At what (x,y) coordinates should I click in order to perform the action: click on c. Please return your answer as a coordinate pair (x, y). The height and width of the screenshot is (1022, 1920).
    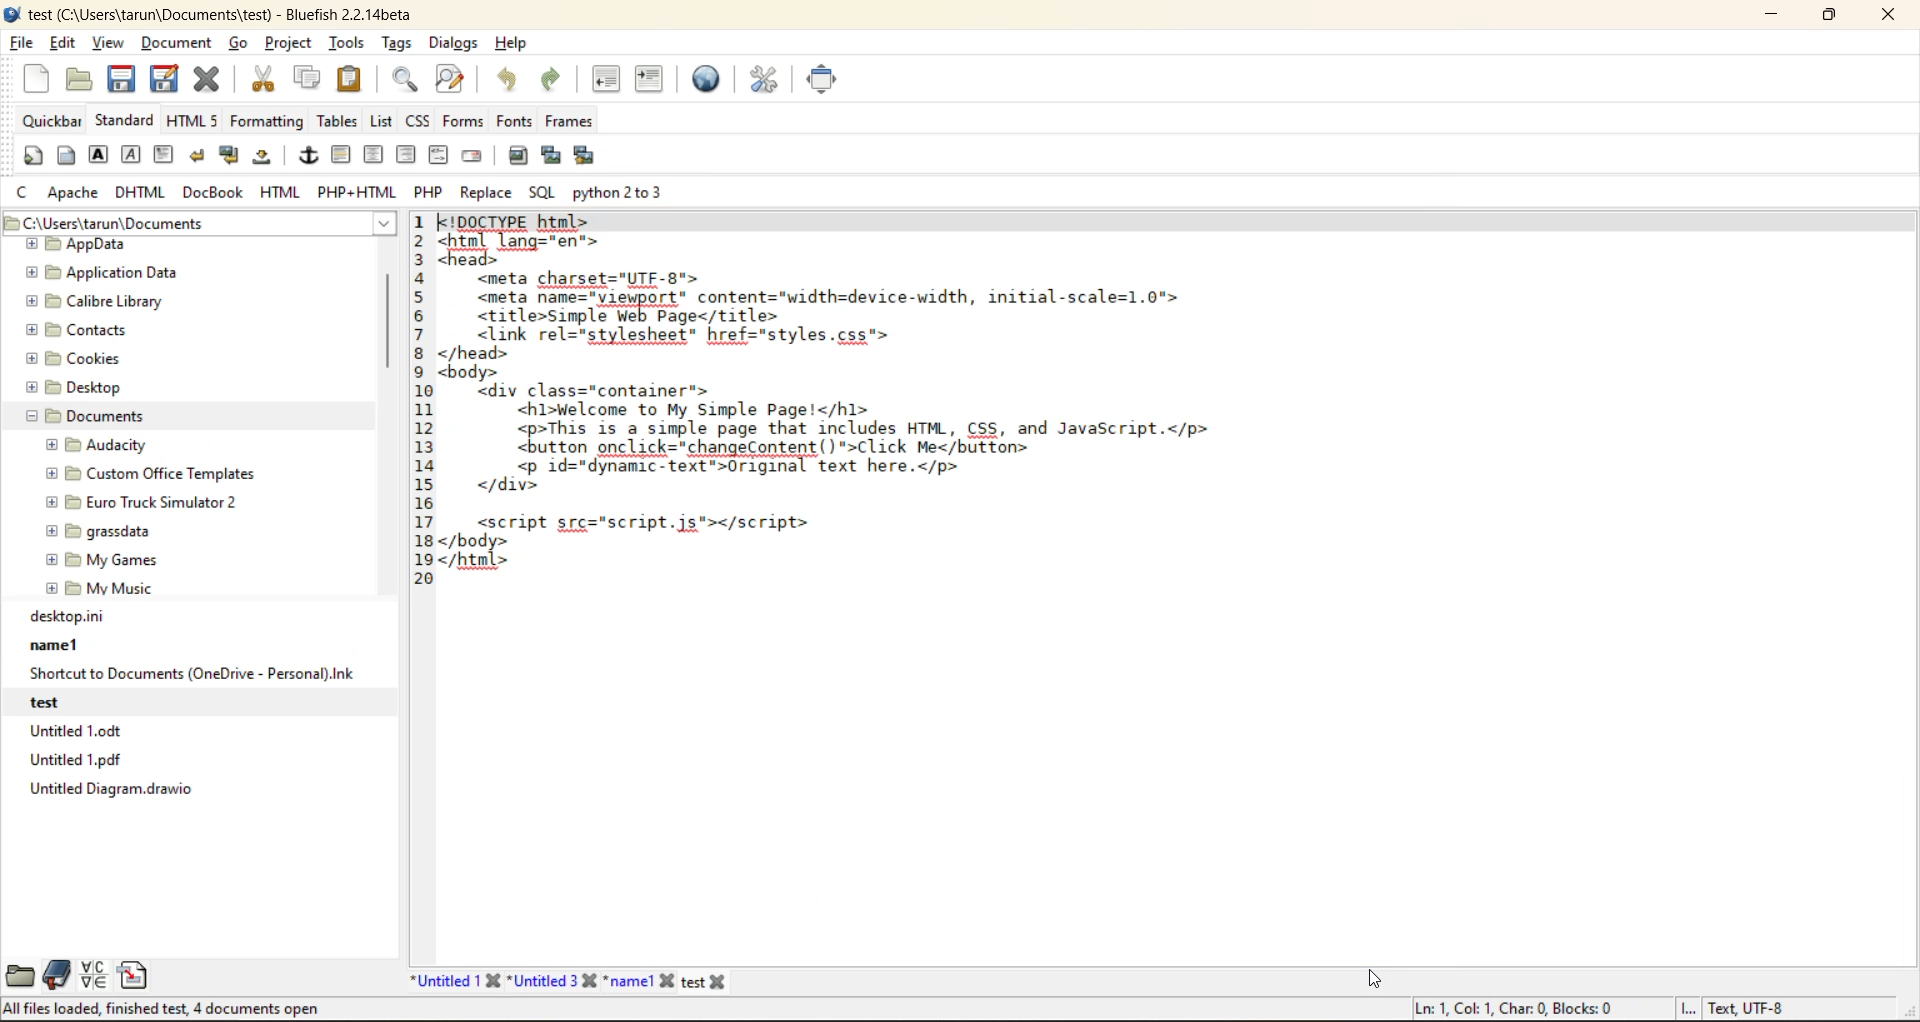
    Looking at the image, I should click on (25, 195).